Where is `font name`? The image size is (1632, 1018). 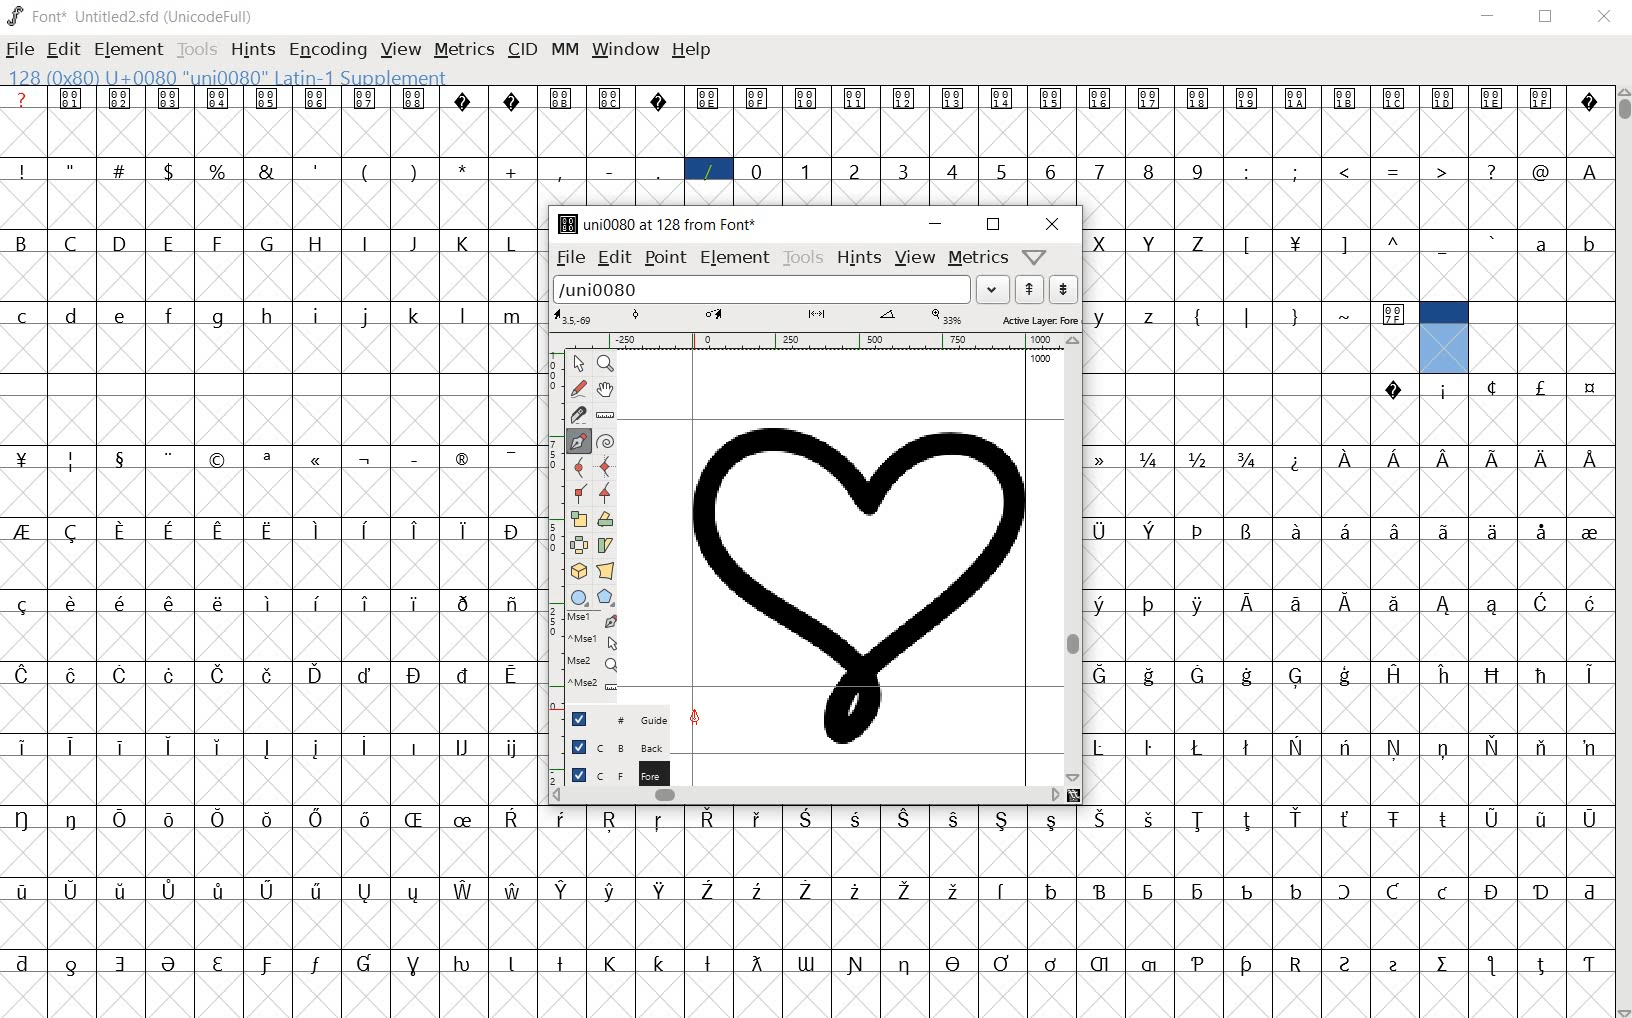
font name is located at coordinates (117, 13).